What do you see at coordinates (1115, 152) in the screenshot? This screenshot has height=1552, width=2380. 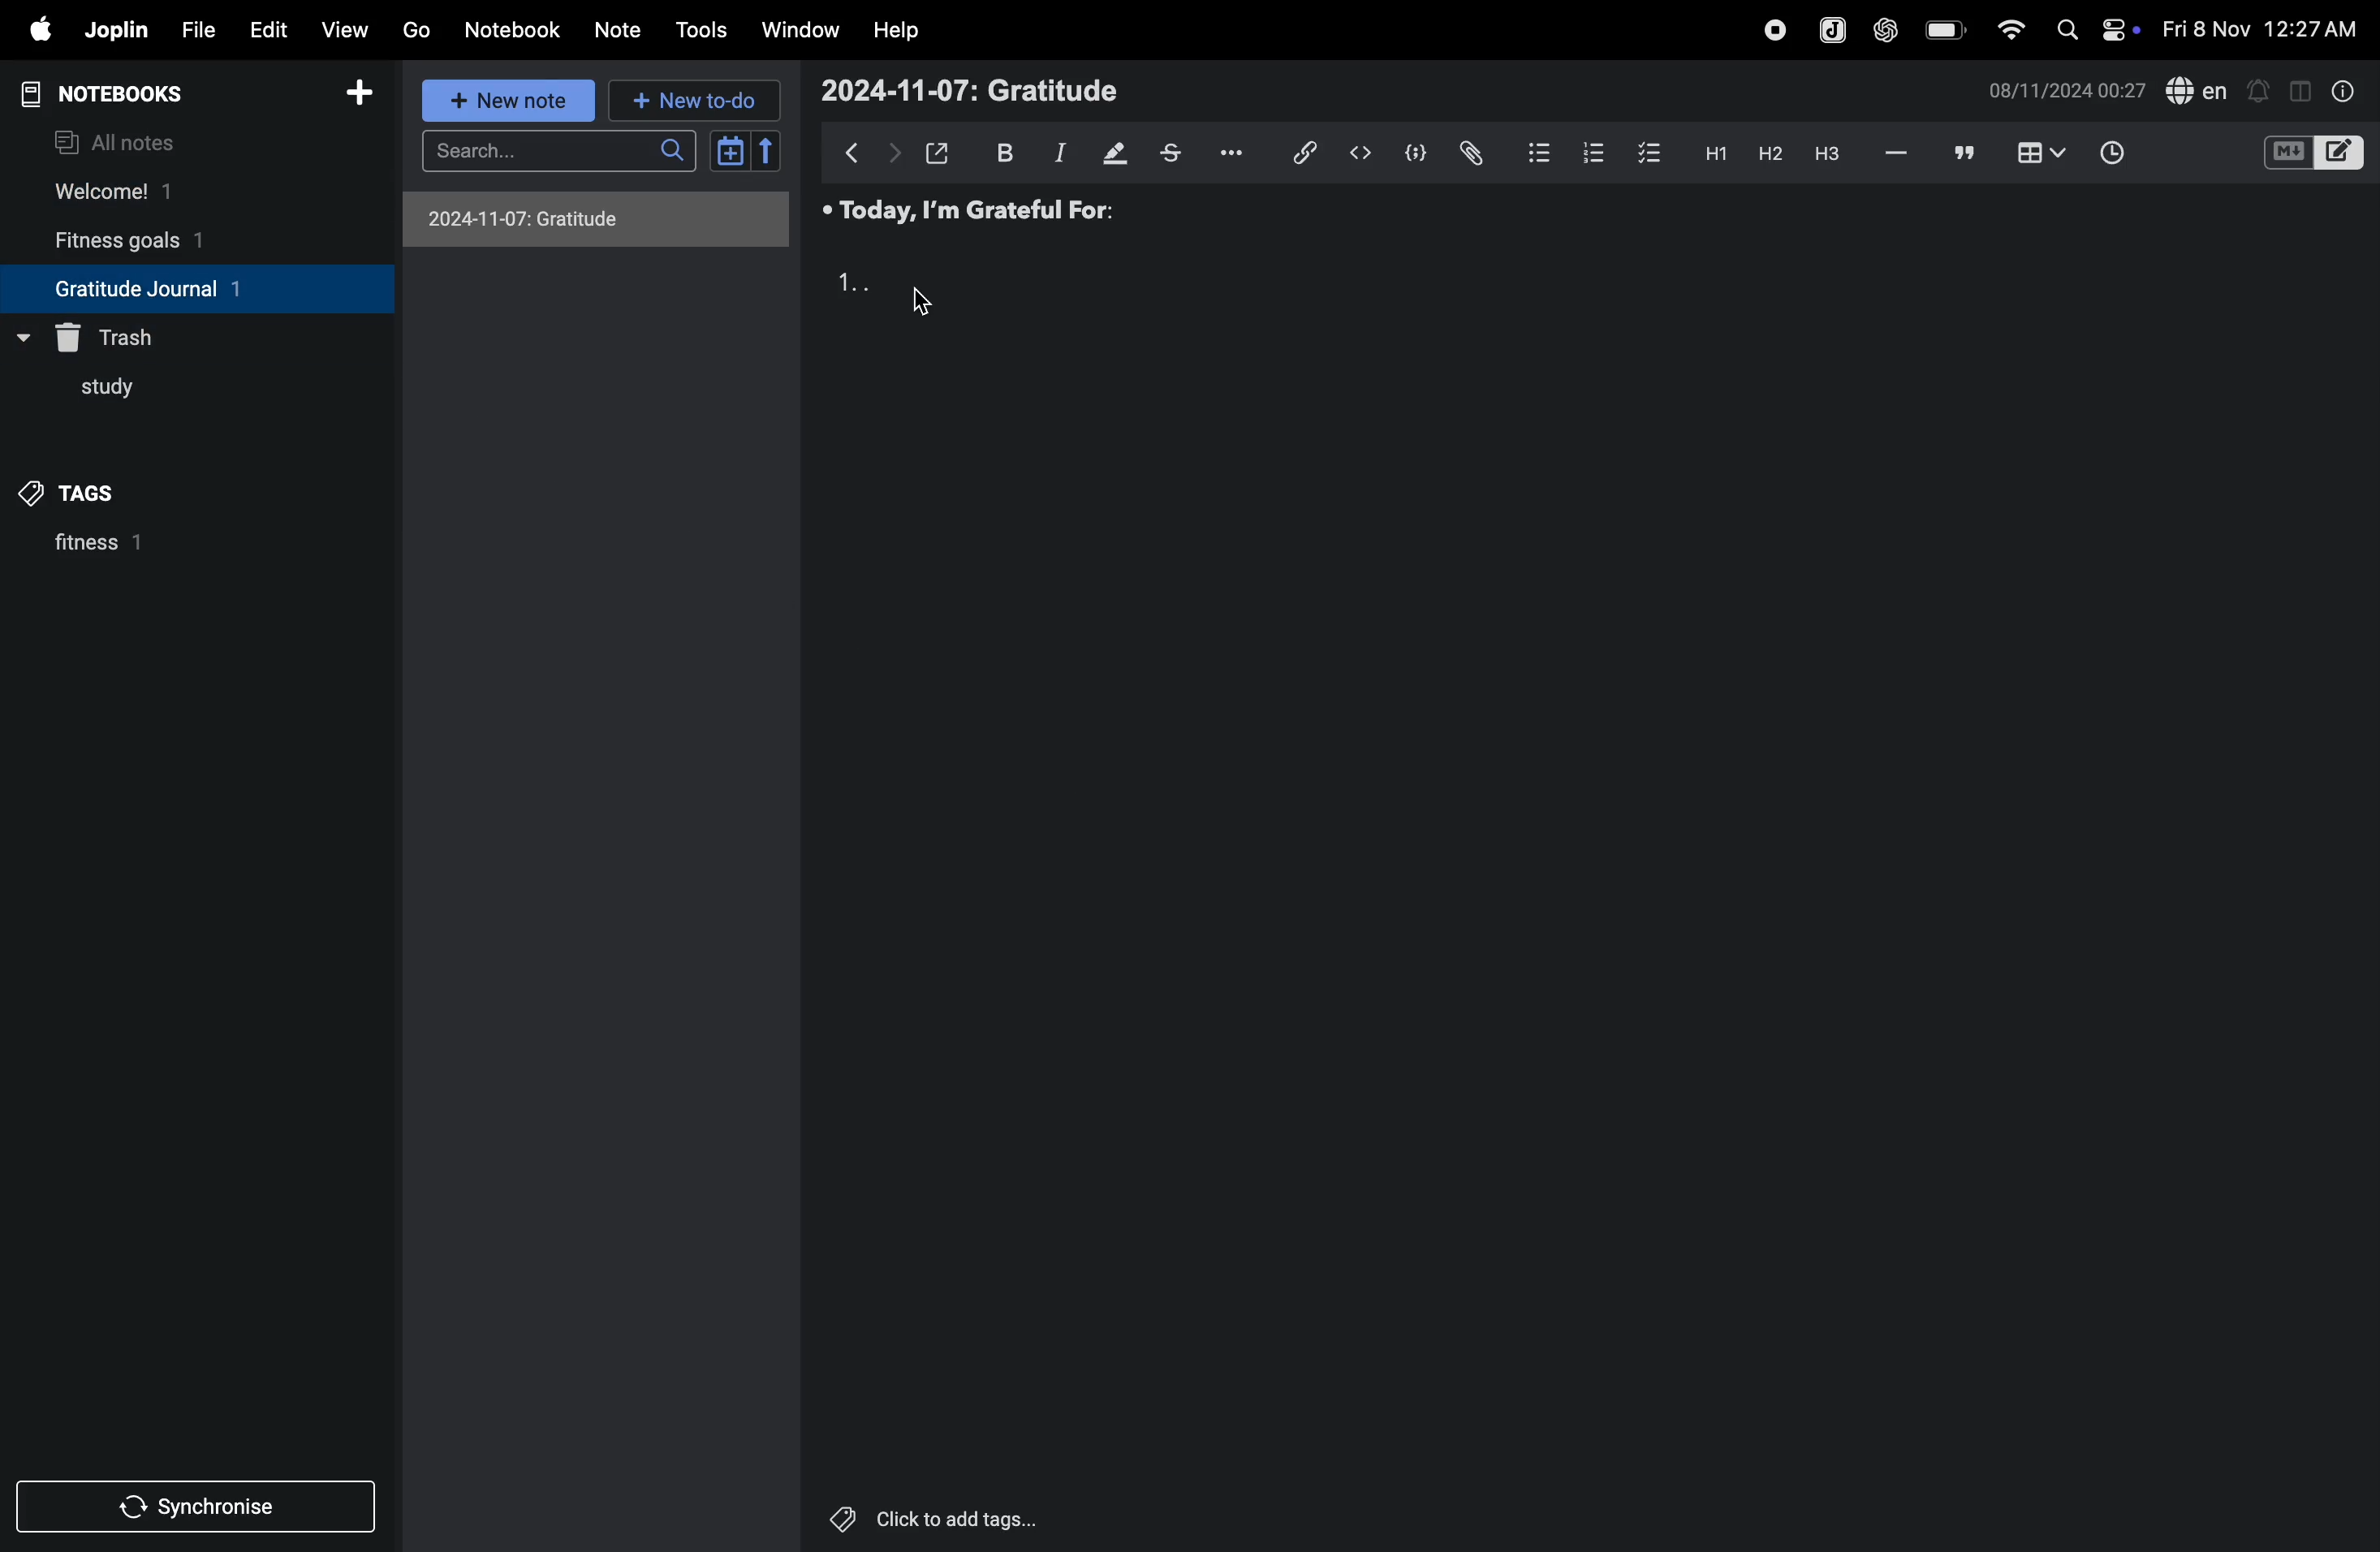 I see `highlight` at bounding box center [1115, 152].